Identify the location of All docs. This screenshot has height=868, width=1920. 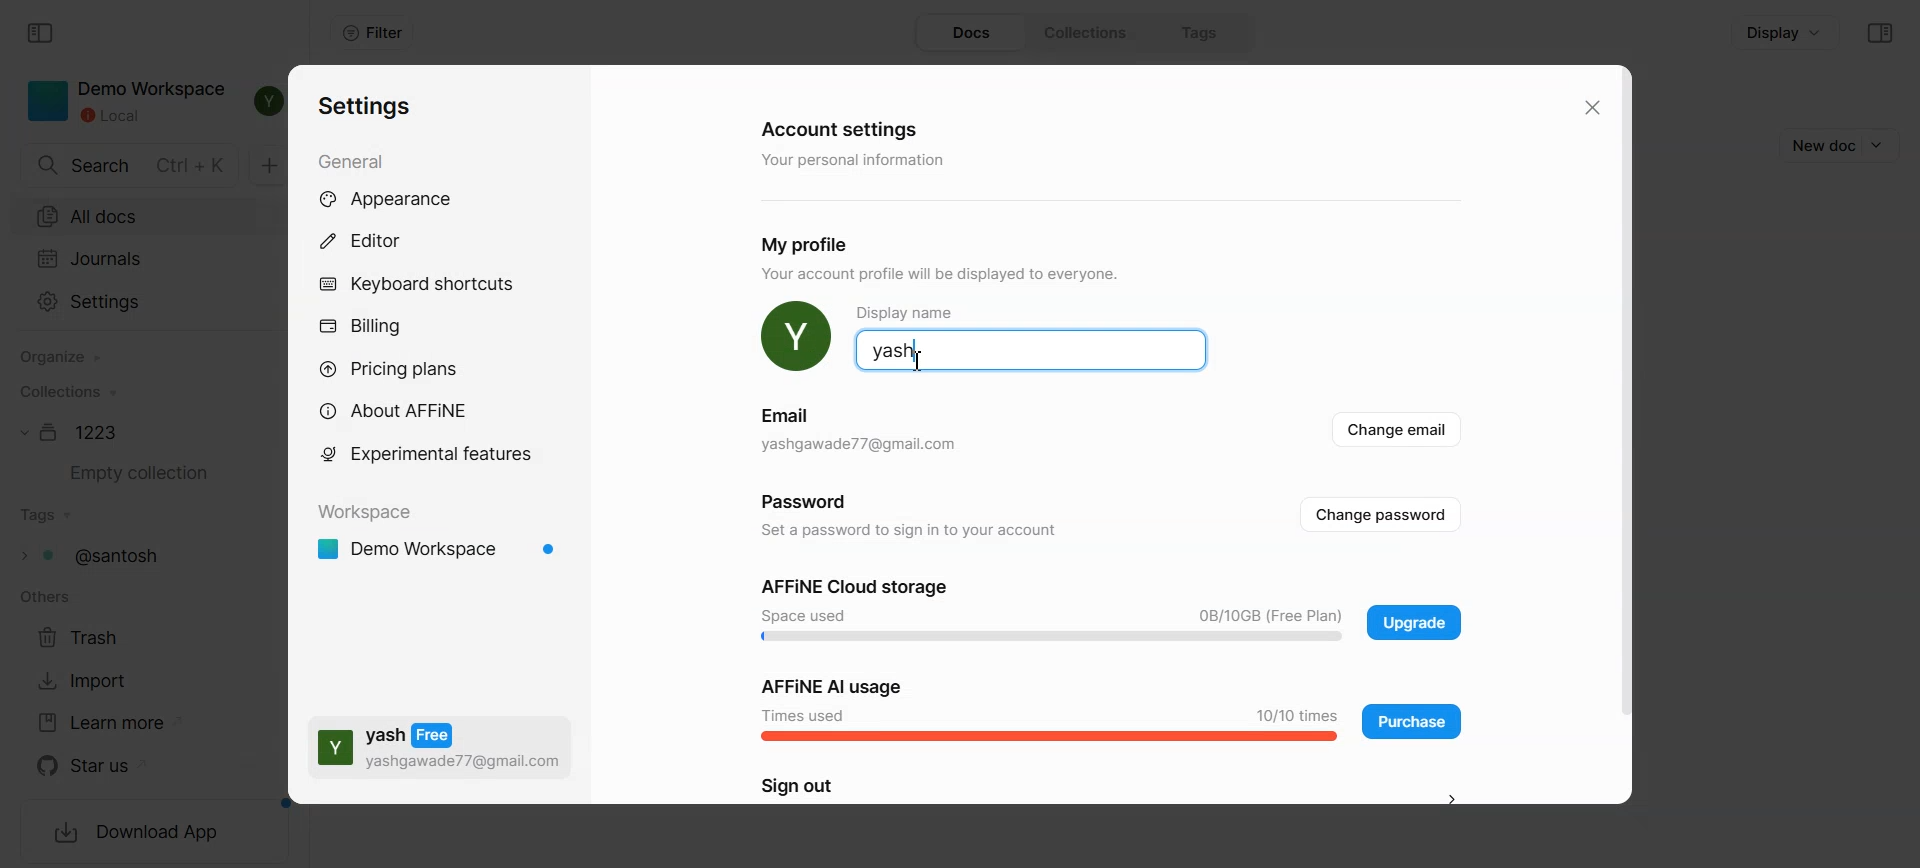
(135, 214).